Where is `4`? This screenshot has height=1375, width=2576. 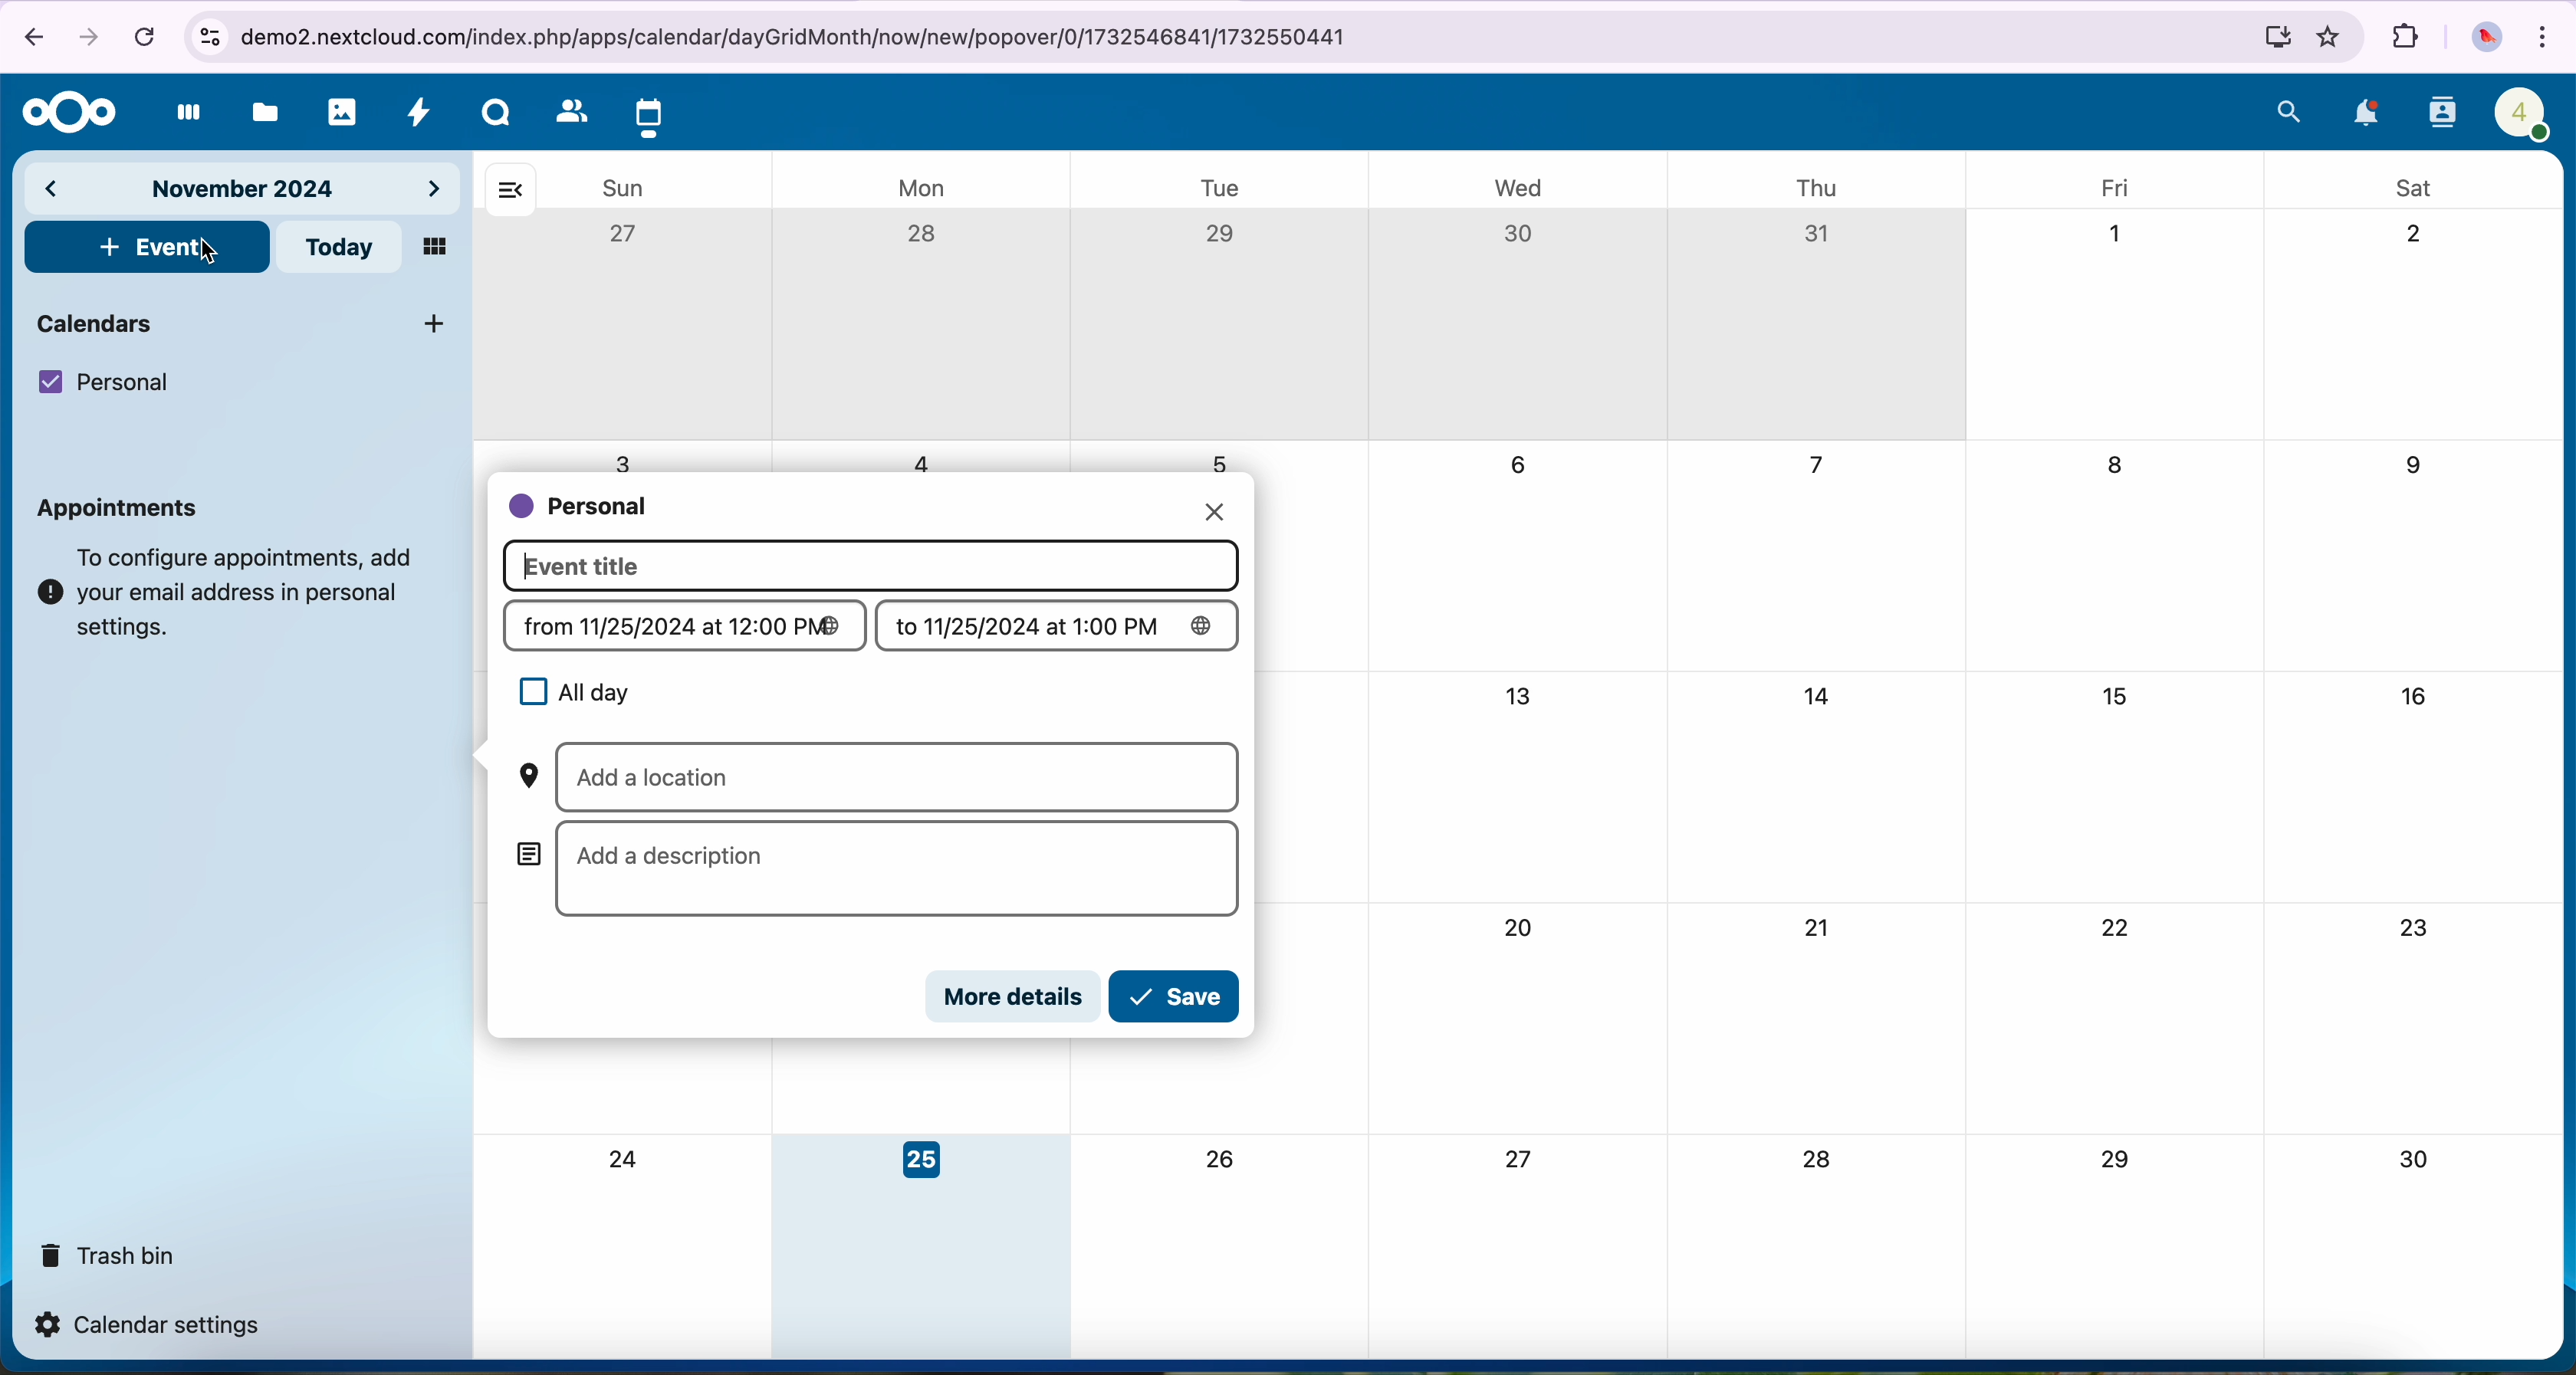 4 is located at coordinates (916, 462).